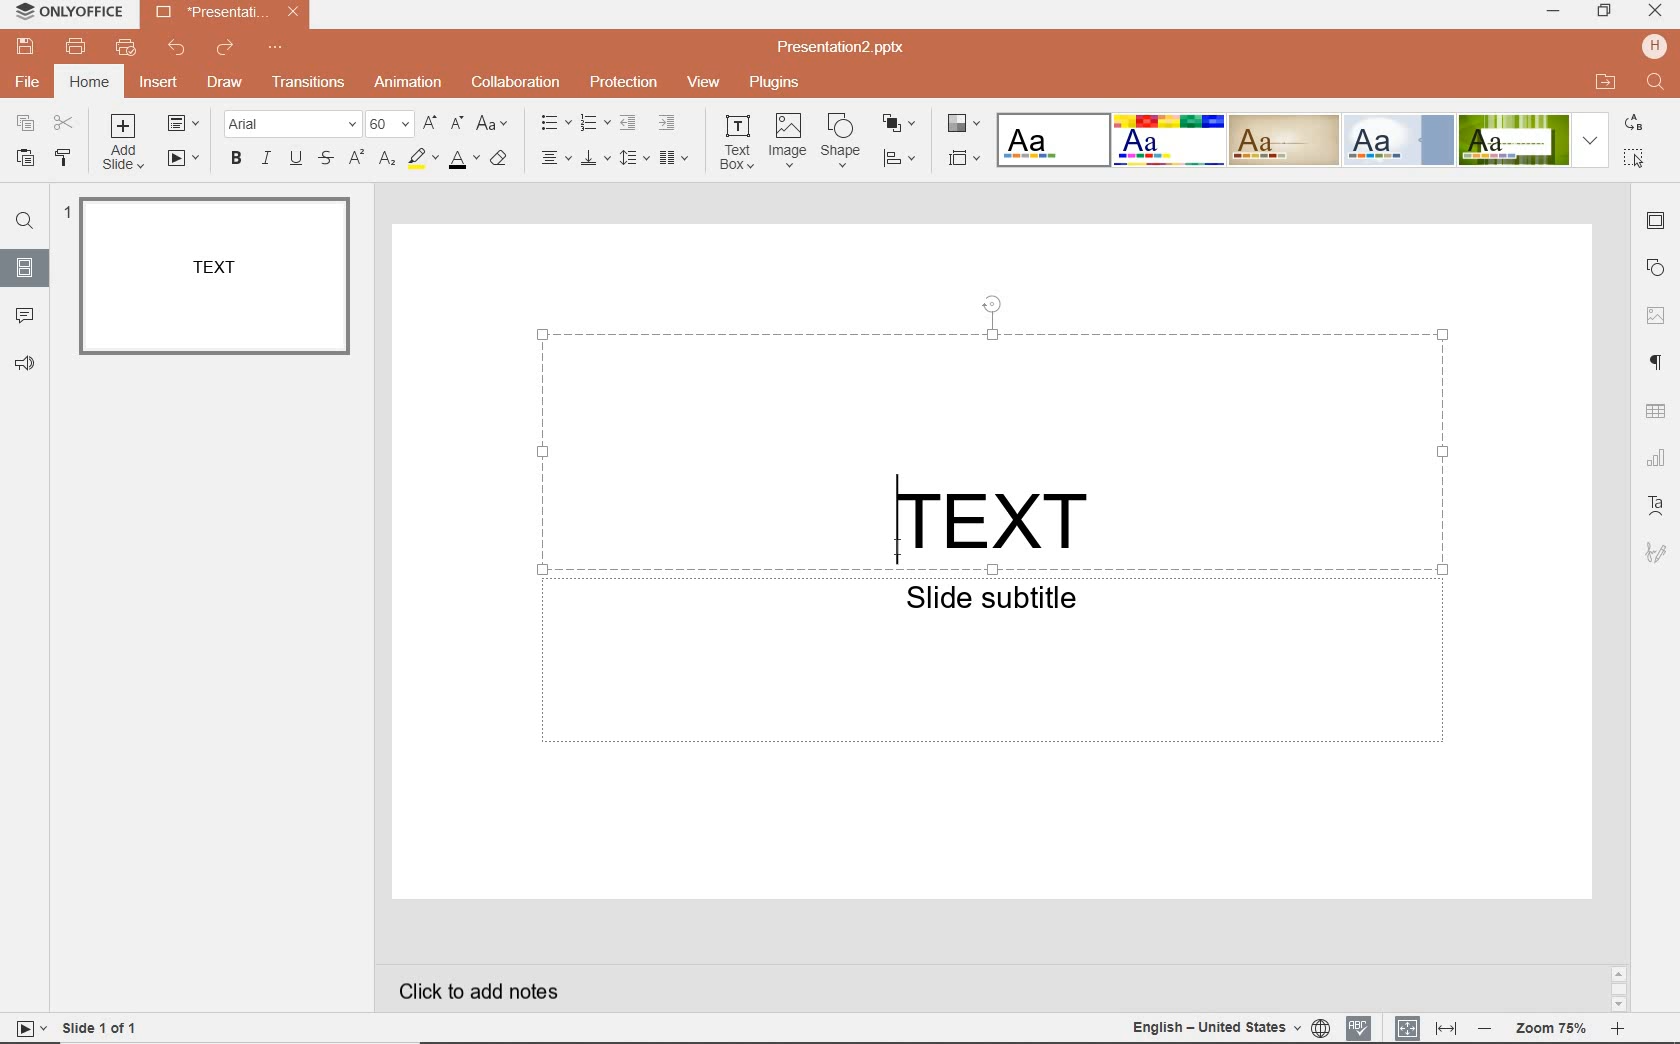 The width and height of the screenshot is (1680, 1044). What do you see at coordinates (357, 159) in the screenshot?
I see `SUPERSCRIPT` at bounding box center [357, 159].